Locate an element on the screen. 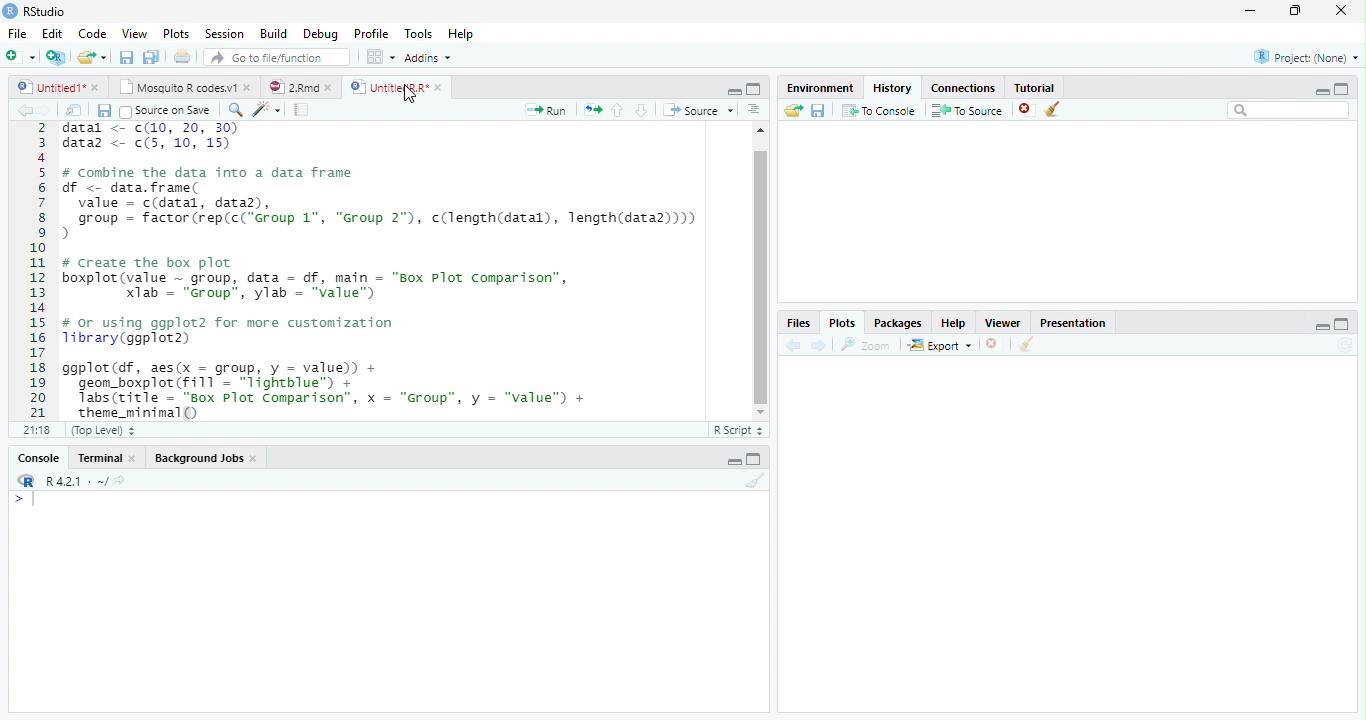  Session is located at coordinates (222, 33).